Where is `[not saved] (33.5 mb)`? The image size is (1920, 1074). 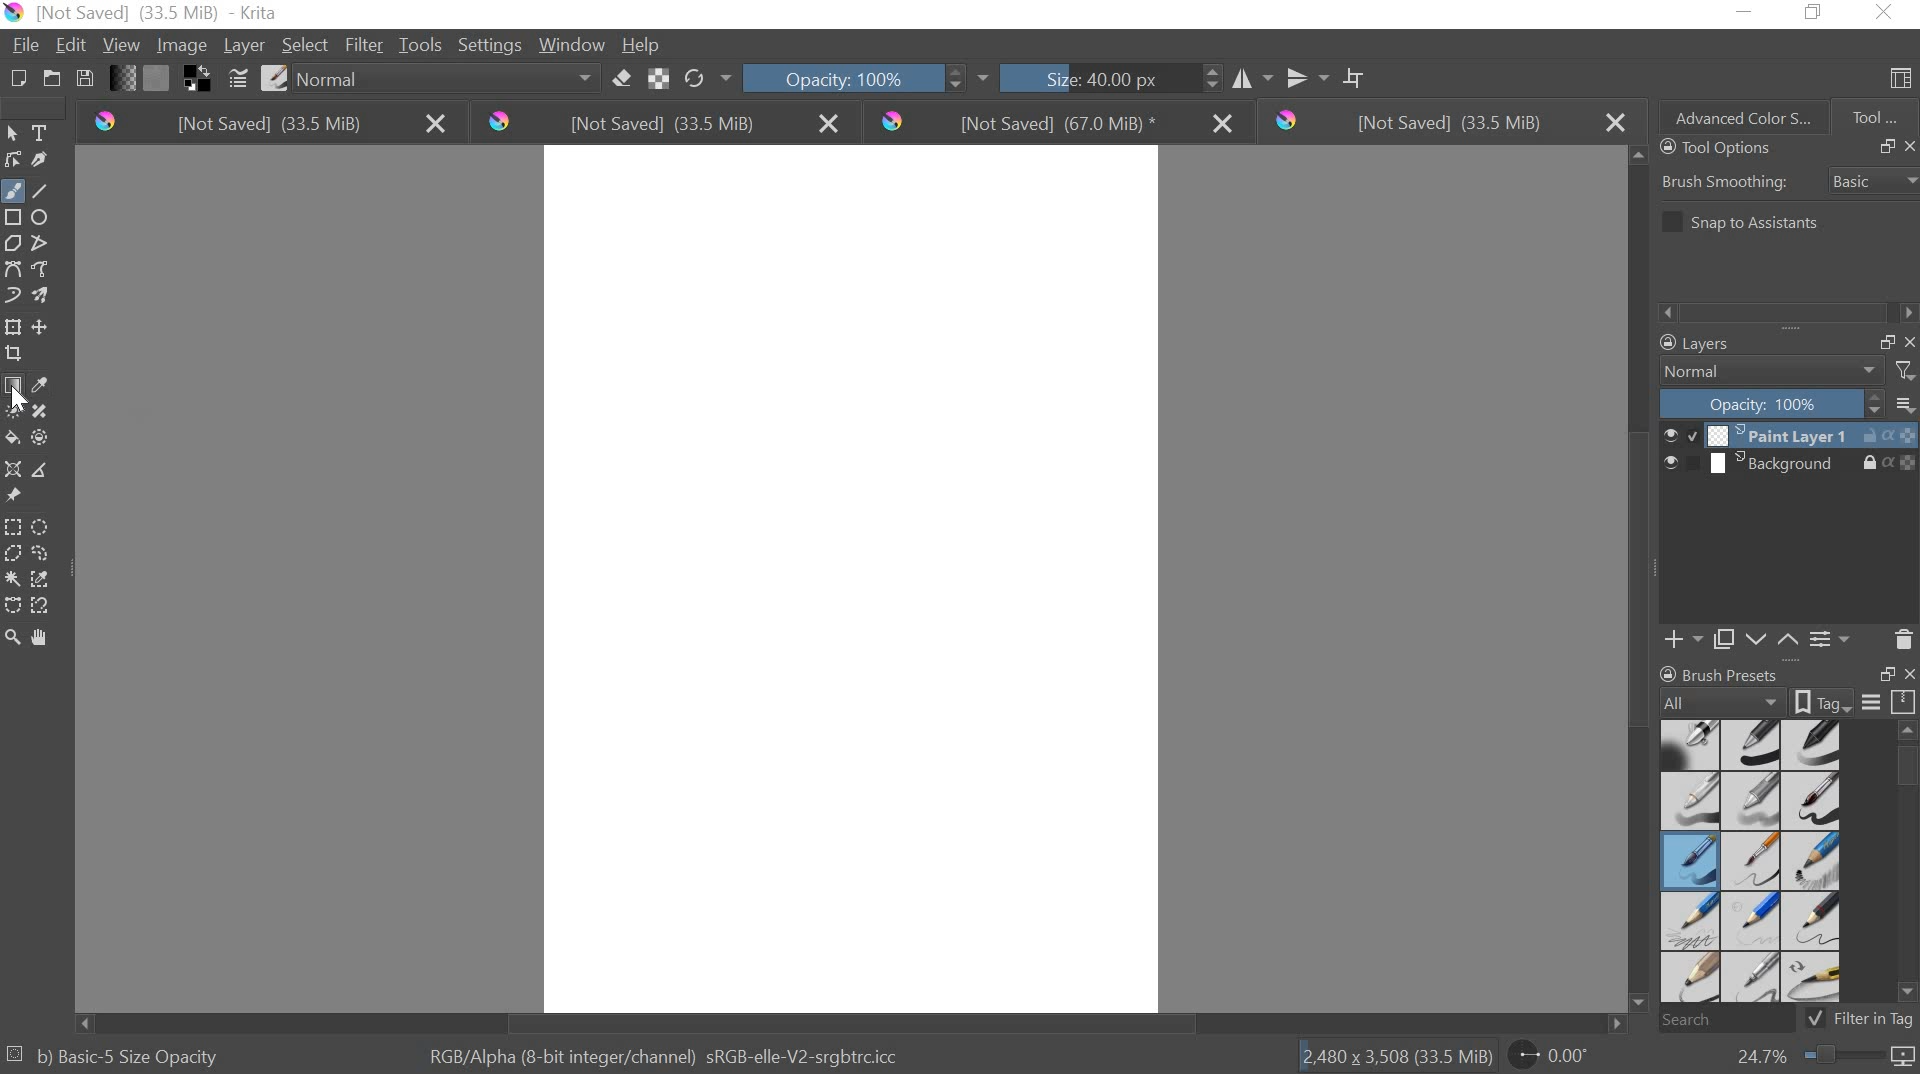
[not saved] (33.5 mb) is located at coordinates (1445, 122).